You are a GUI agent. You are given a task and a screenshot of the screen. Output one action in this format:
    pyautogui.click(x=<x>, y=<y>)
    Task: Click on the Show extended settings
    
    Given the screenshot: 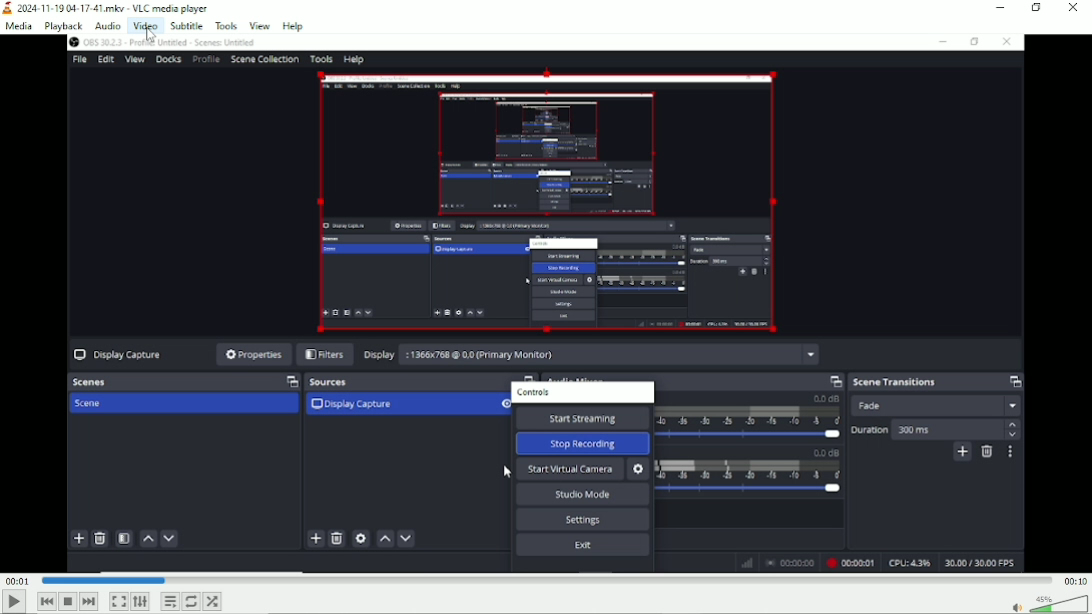 What is the action you would take?
    pyautogui.click(x=140, y=602)
    